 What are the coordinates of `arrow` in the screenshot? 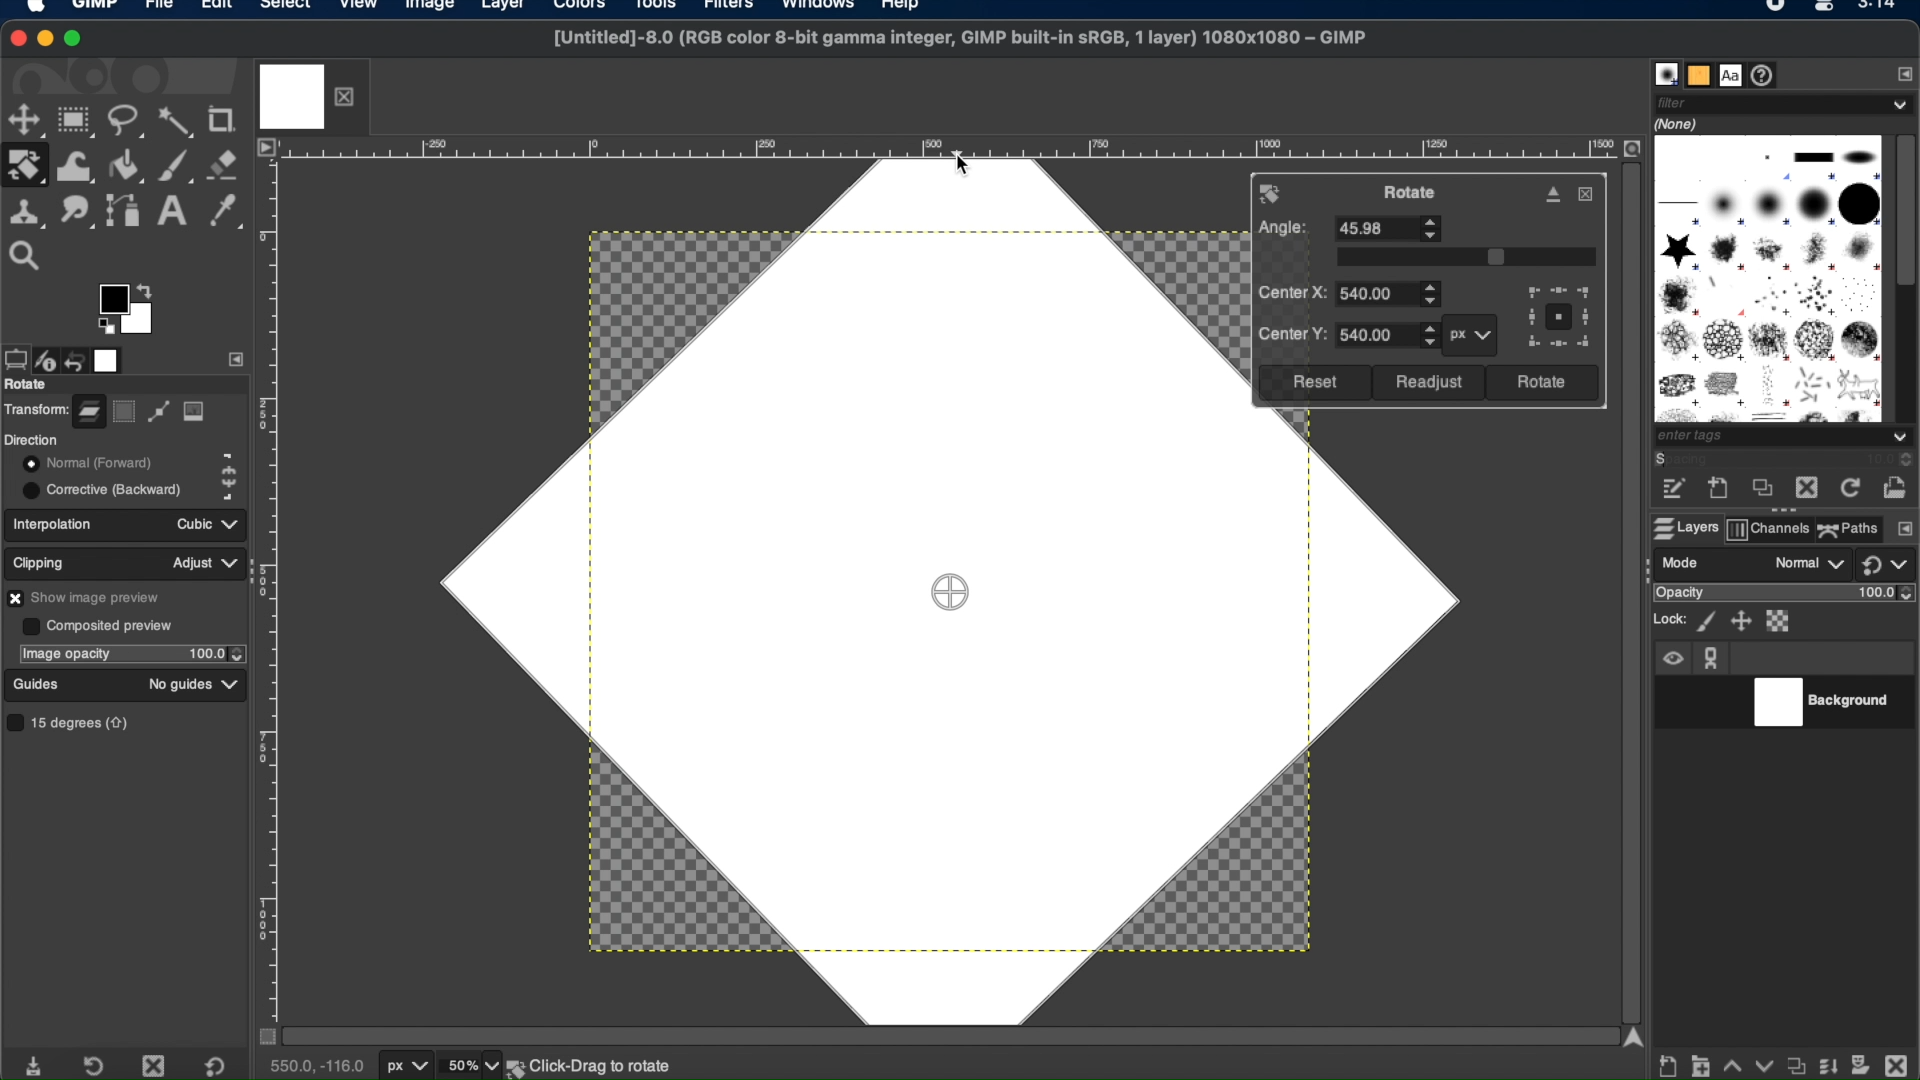 It's located at (148, 287).